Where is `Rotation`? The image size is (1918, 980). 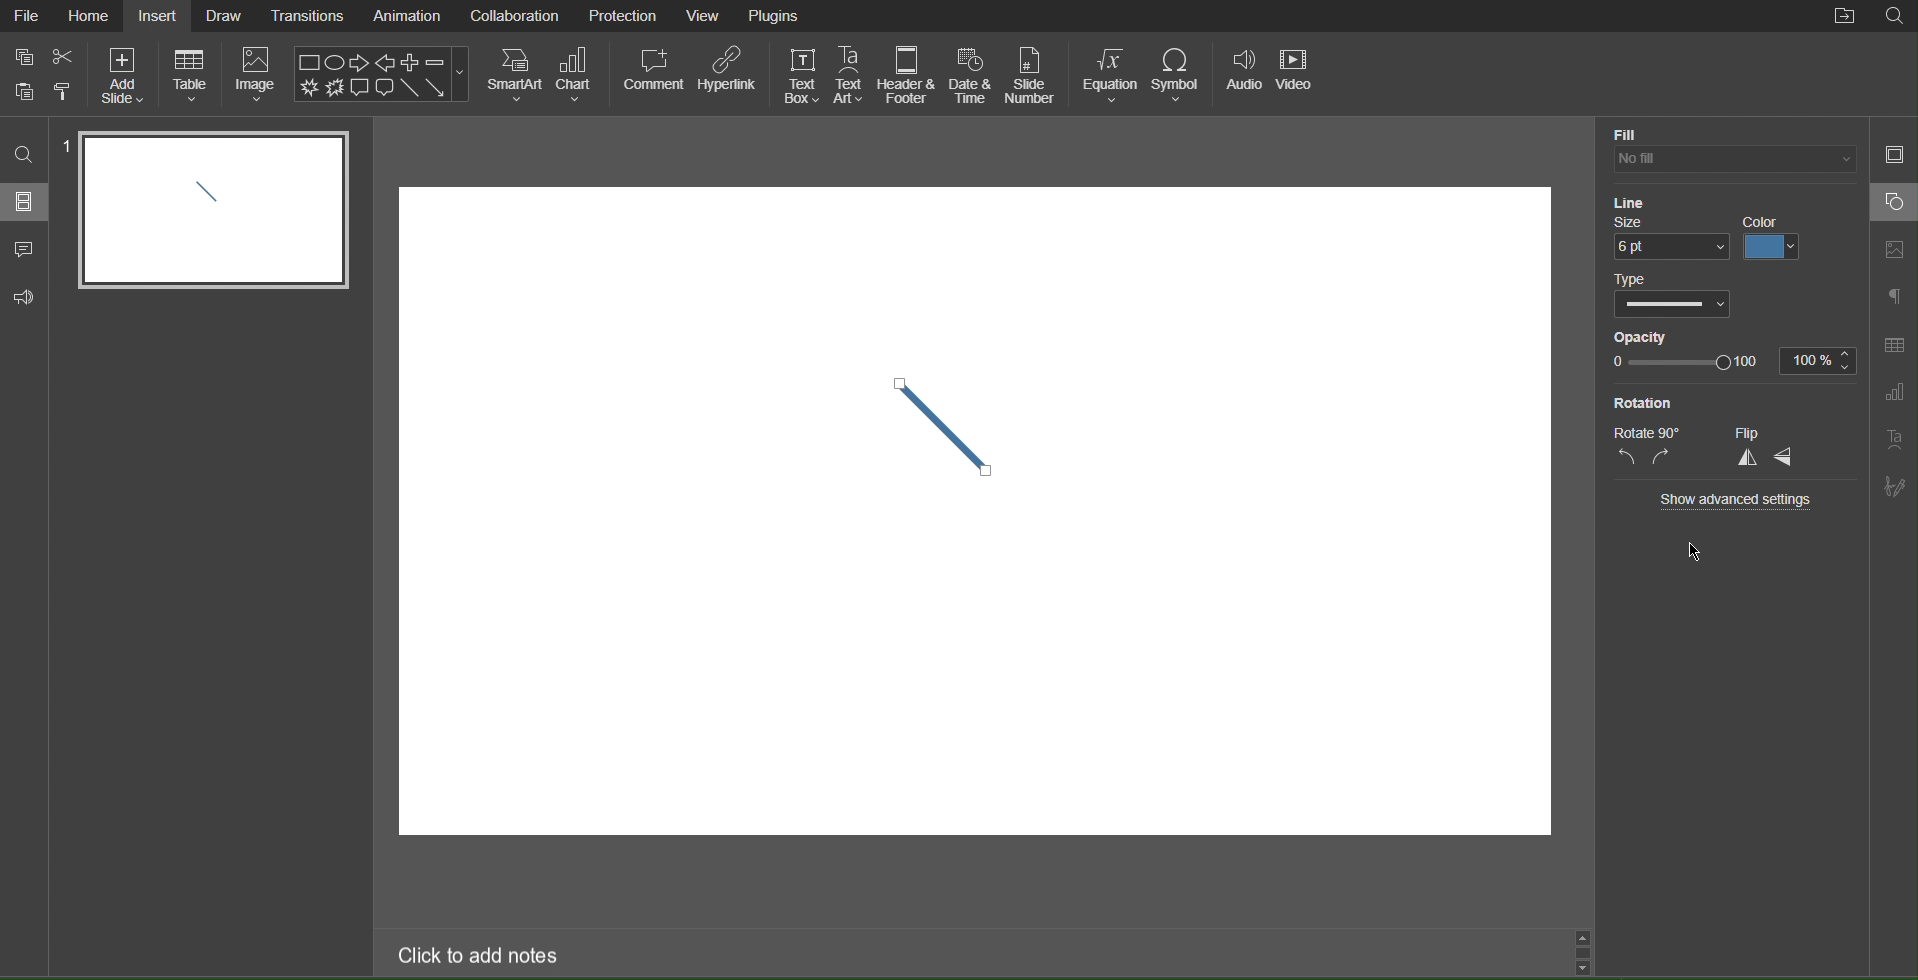 Rotation is located at coordinates (1649, 403).